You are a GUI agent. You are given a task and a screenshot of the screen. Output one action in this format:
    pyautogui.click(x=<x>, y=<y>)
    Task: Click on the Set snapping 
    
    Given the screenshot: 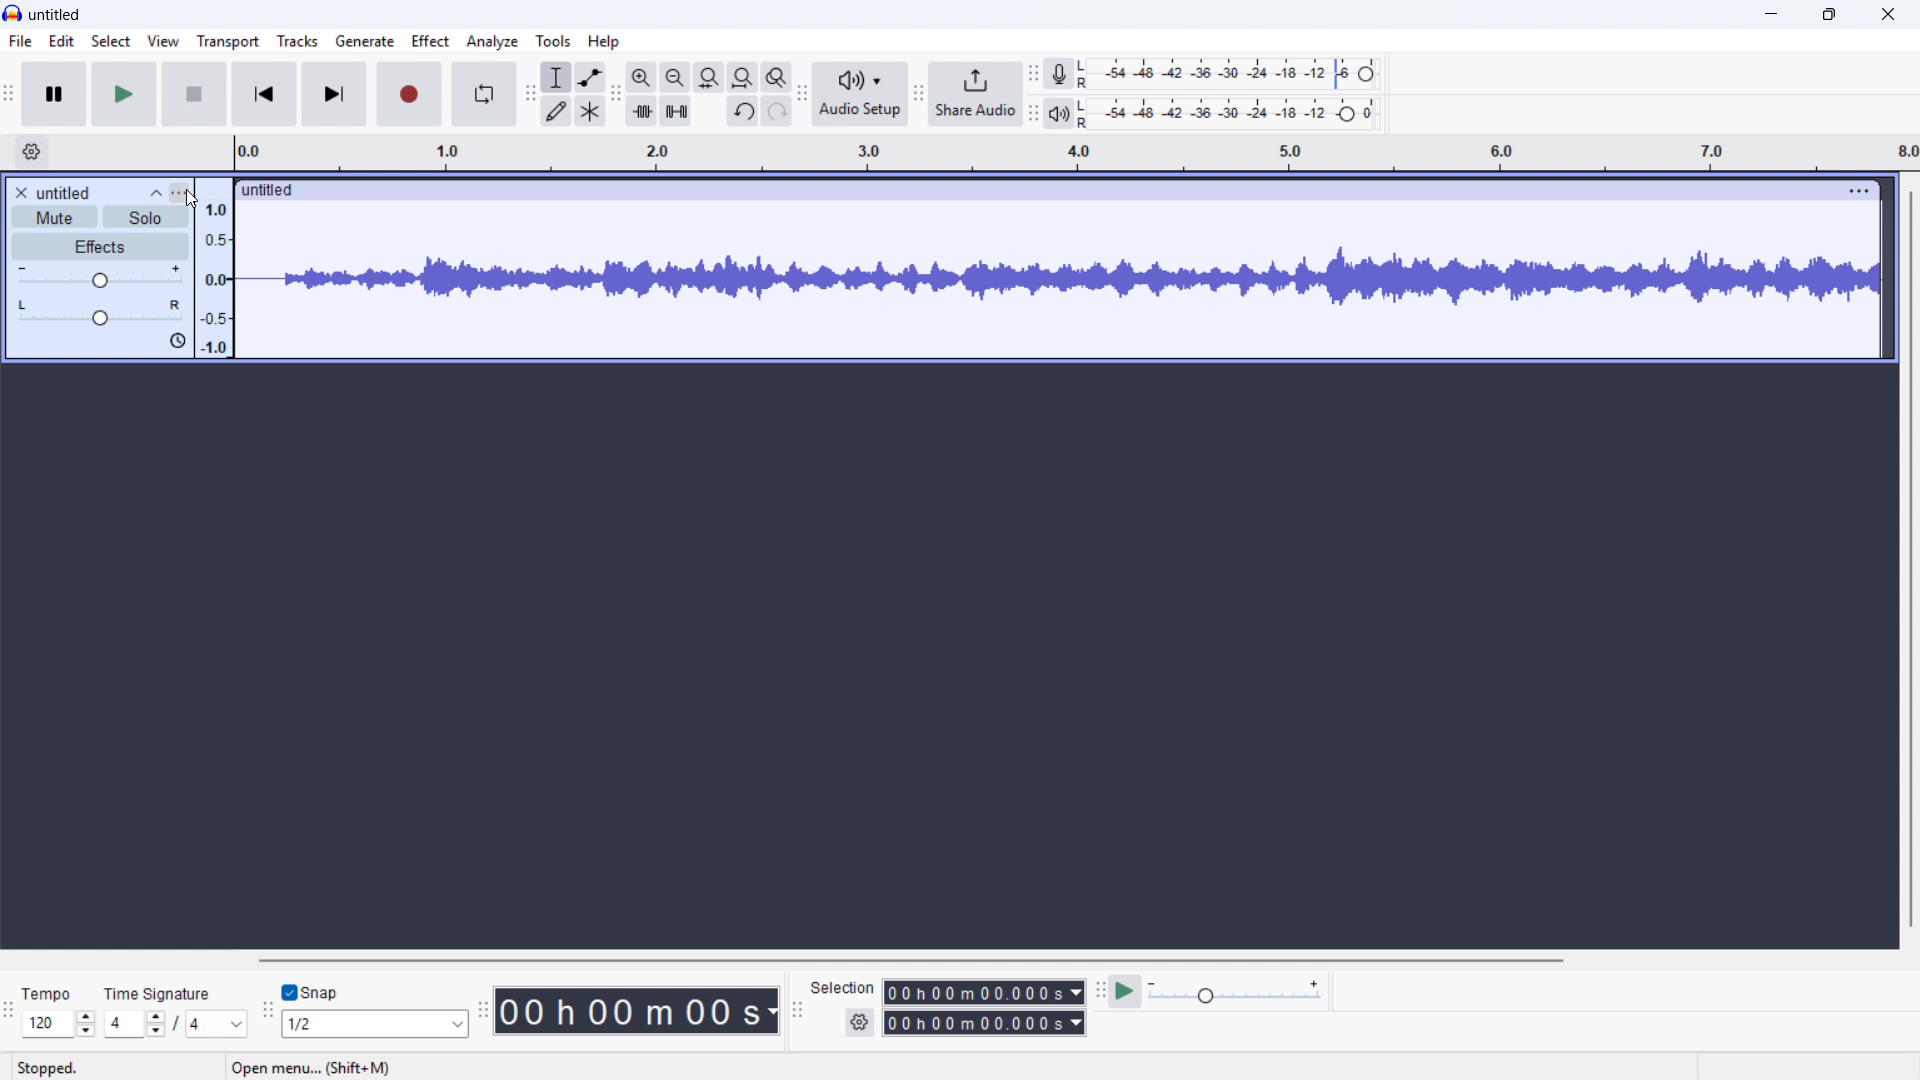 What is the action you would take?
    pyautogui.click(x=375, y=1023)
    